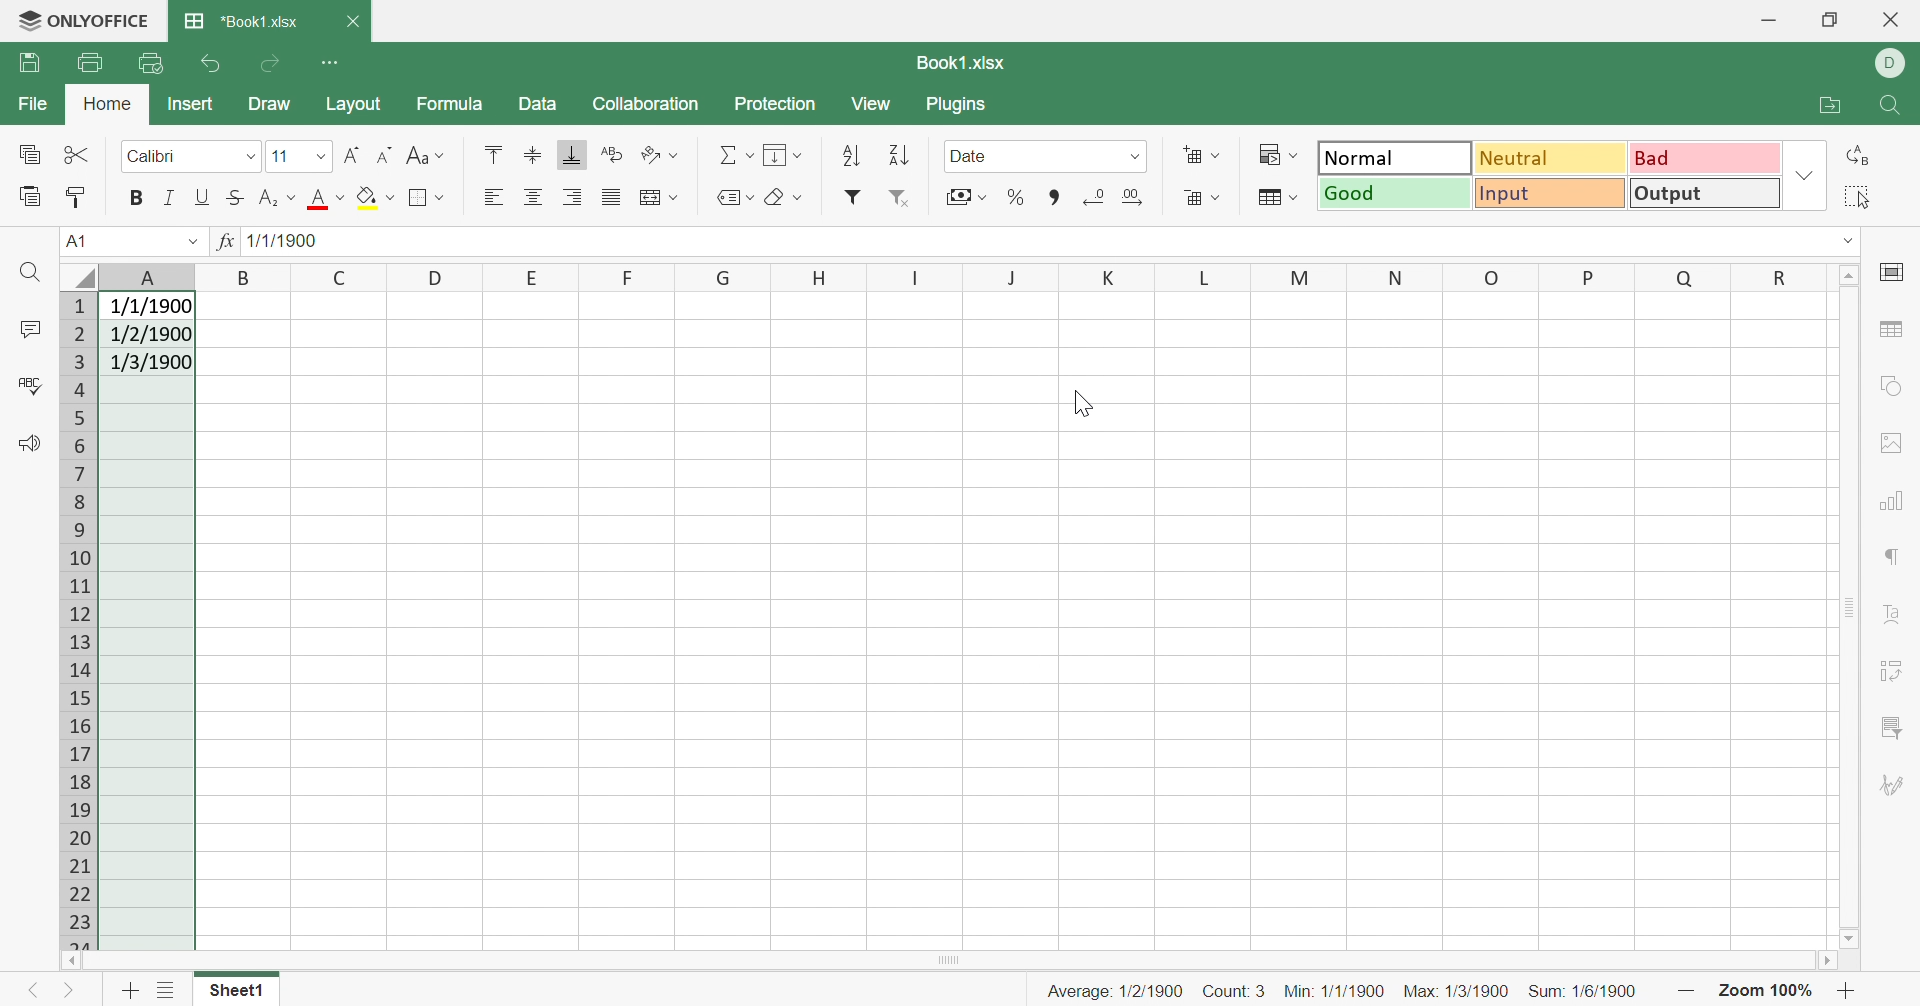 Image resolution: width=1920 pixels, height=1006 pixels. Describe the element at coordinates (1891, 65) in the screenshot. I see `DELL` at that location.